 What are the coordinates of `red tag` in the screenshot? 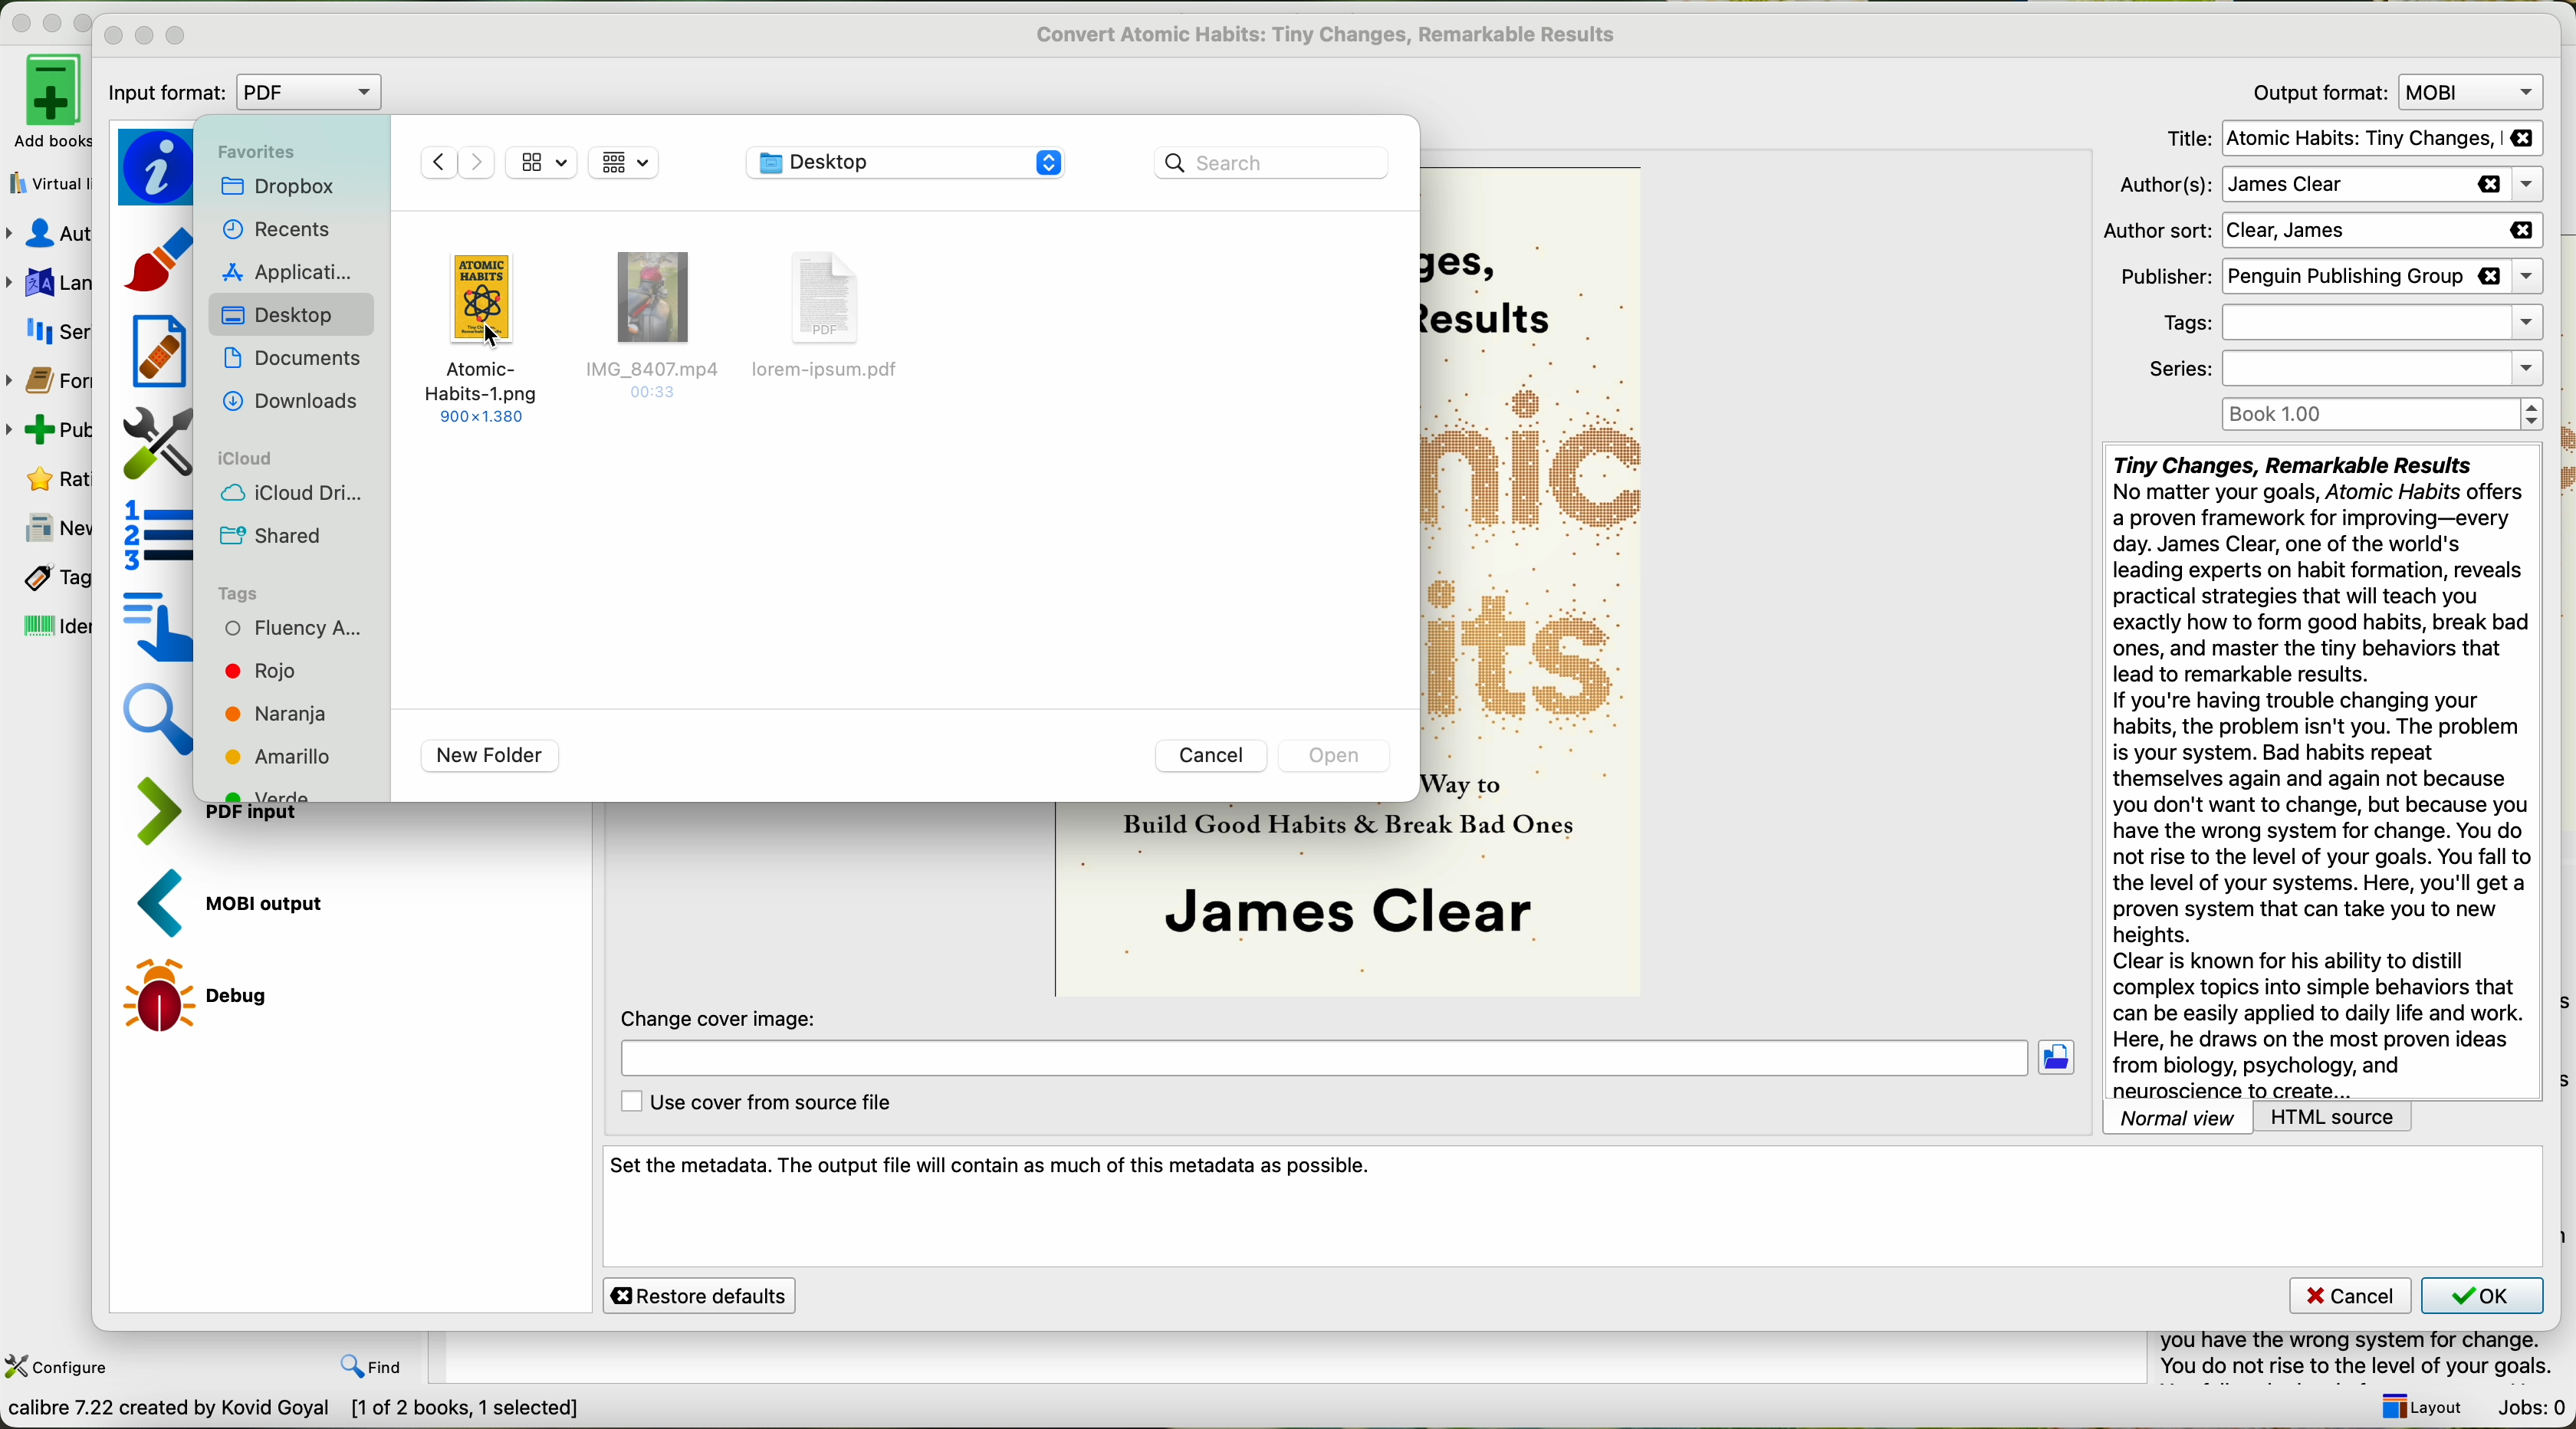 It's located at (261, 669).